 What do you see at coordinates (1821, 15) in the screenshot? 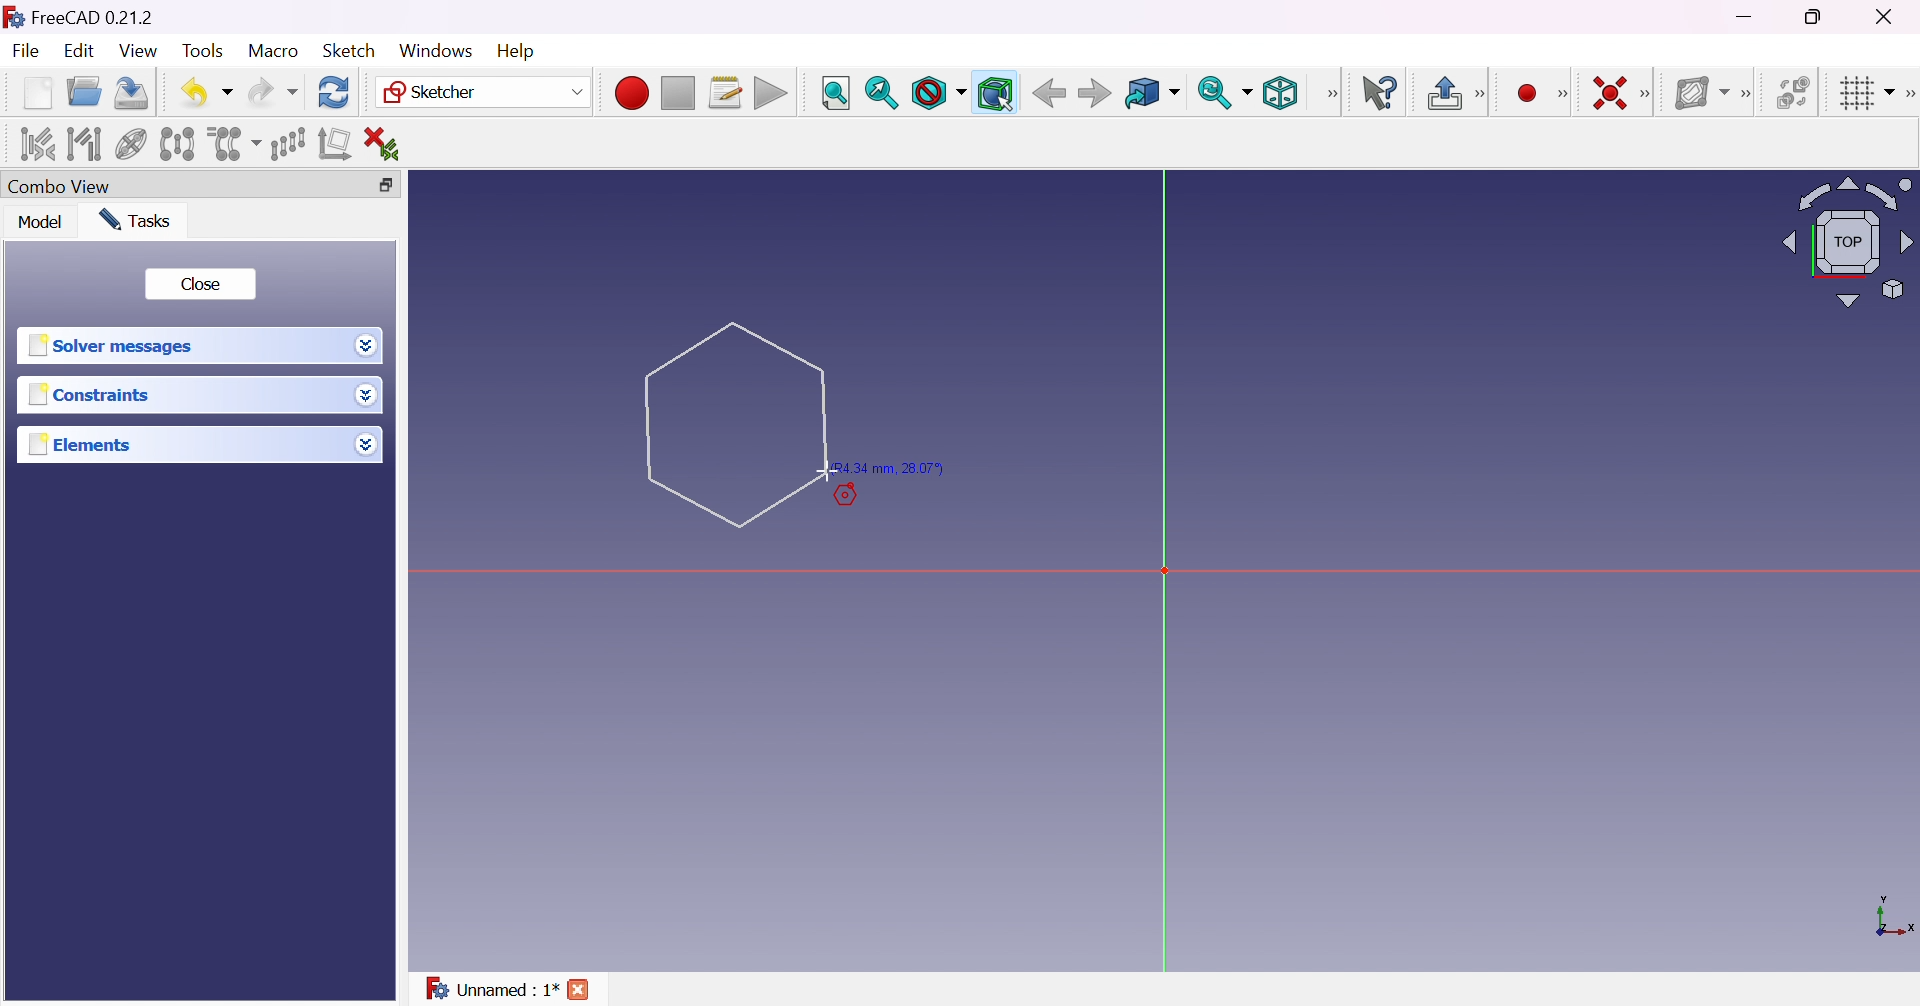
I see `Restore down` at bounding box center [1821, 15].